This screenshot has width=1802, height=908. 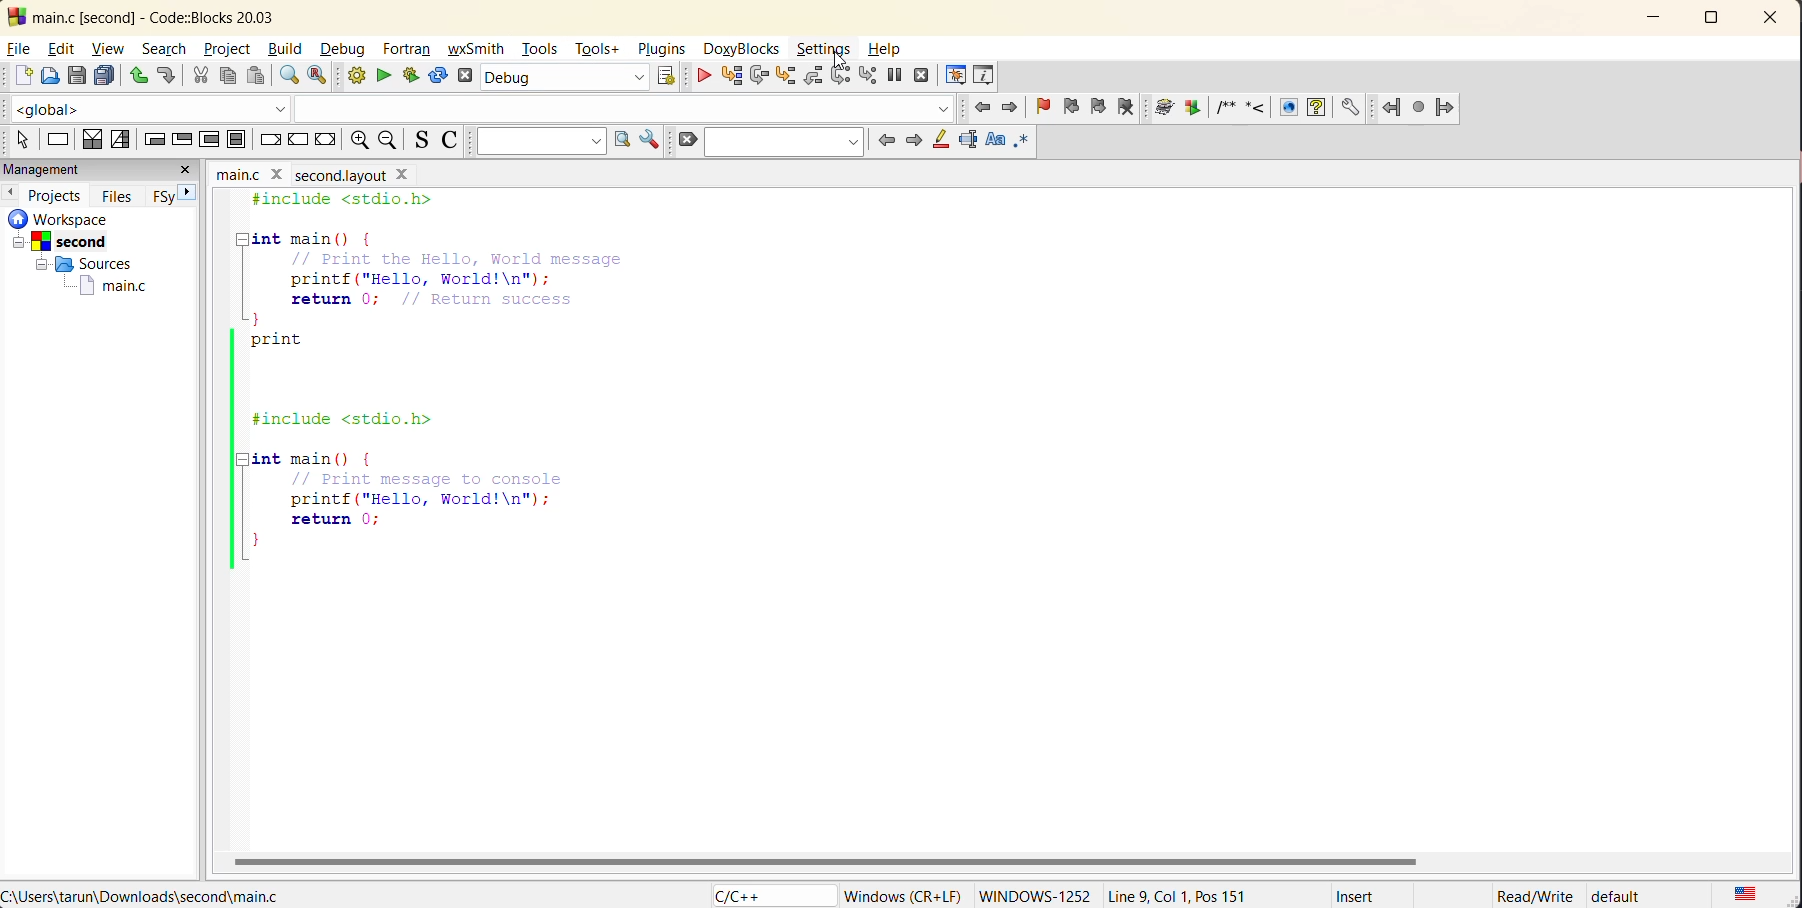 What do you see at coordinates (839, 46) in the screenshot?
I see `Cursor` at bounding box center [839, 46].